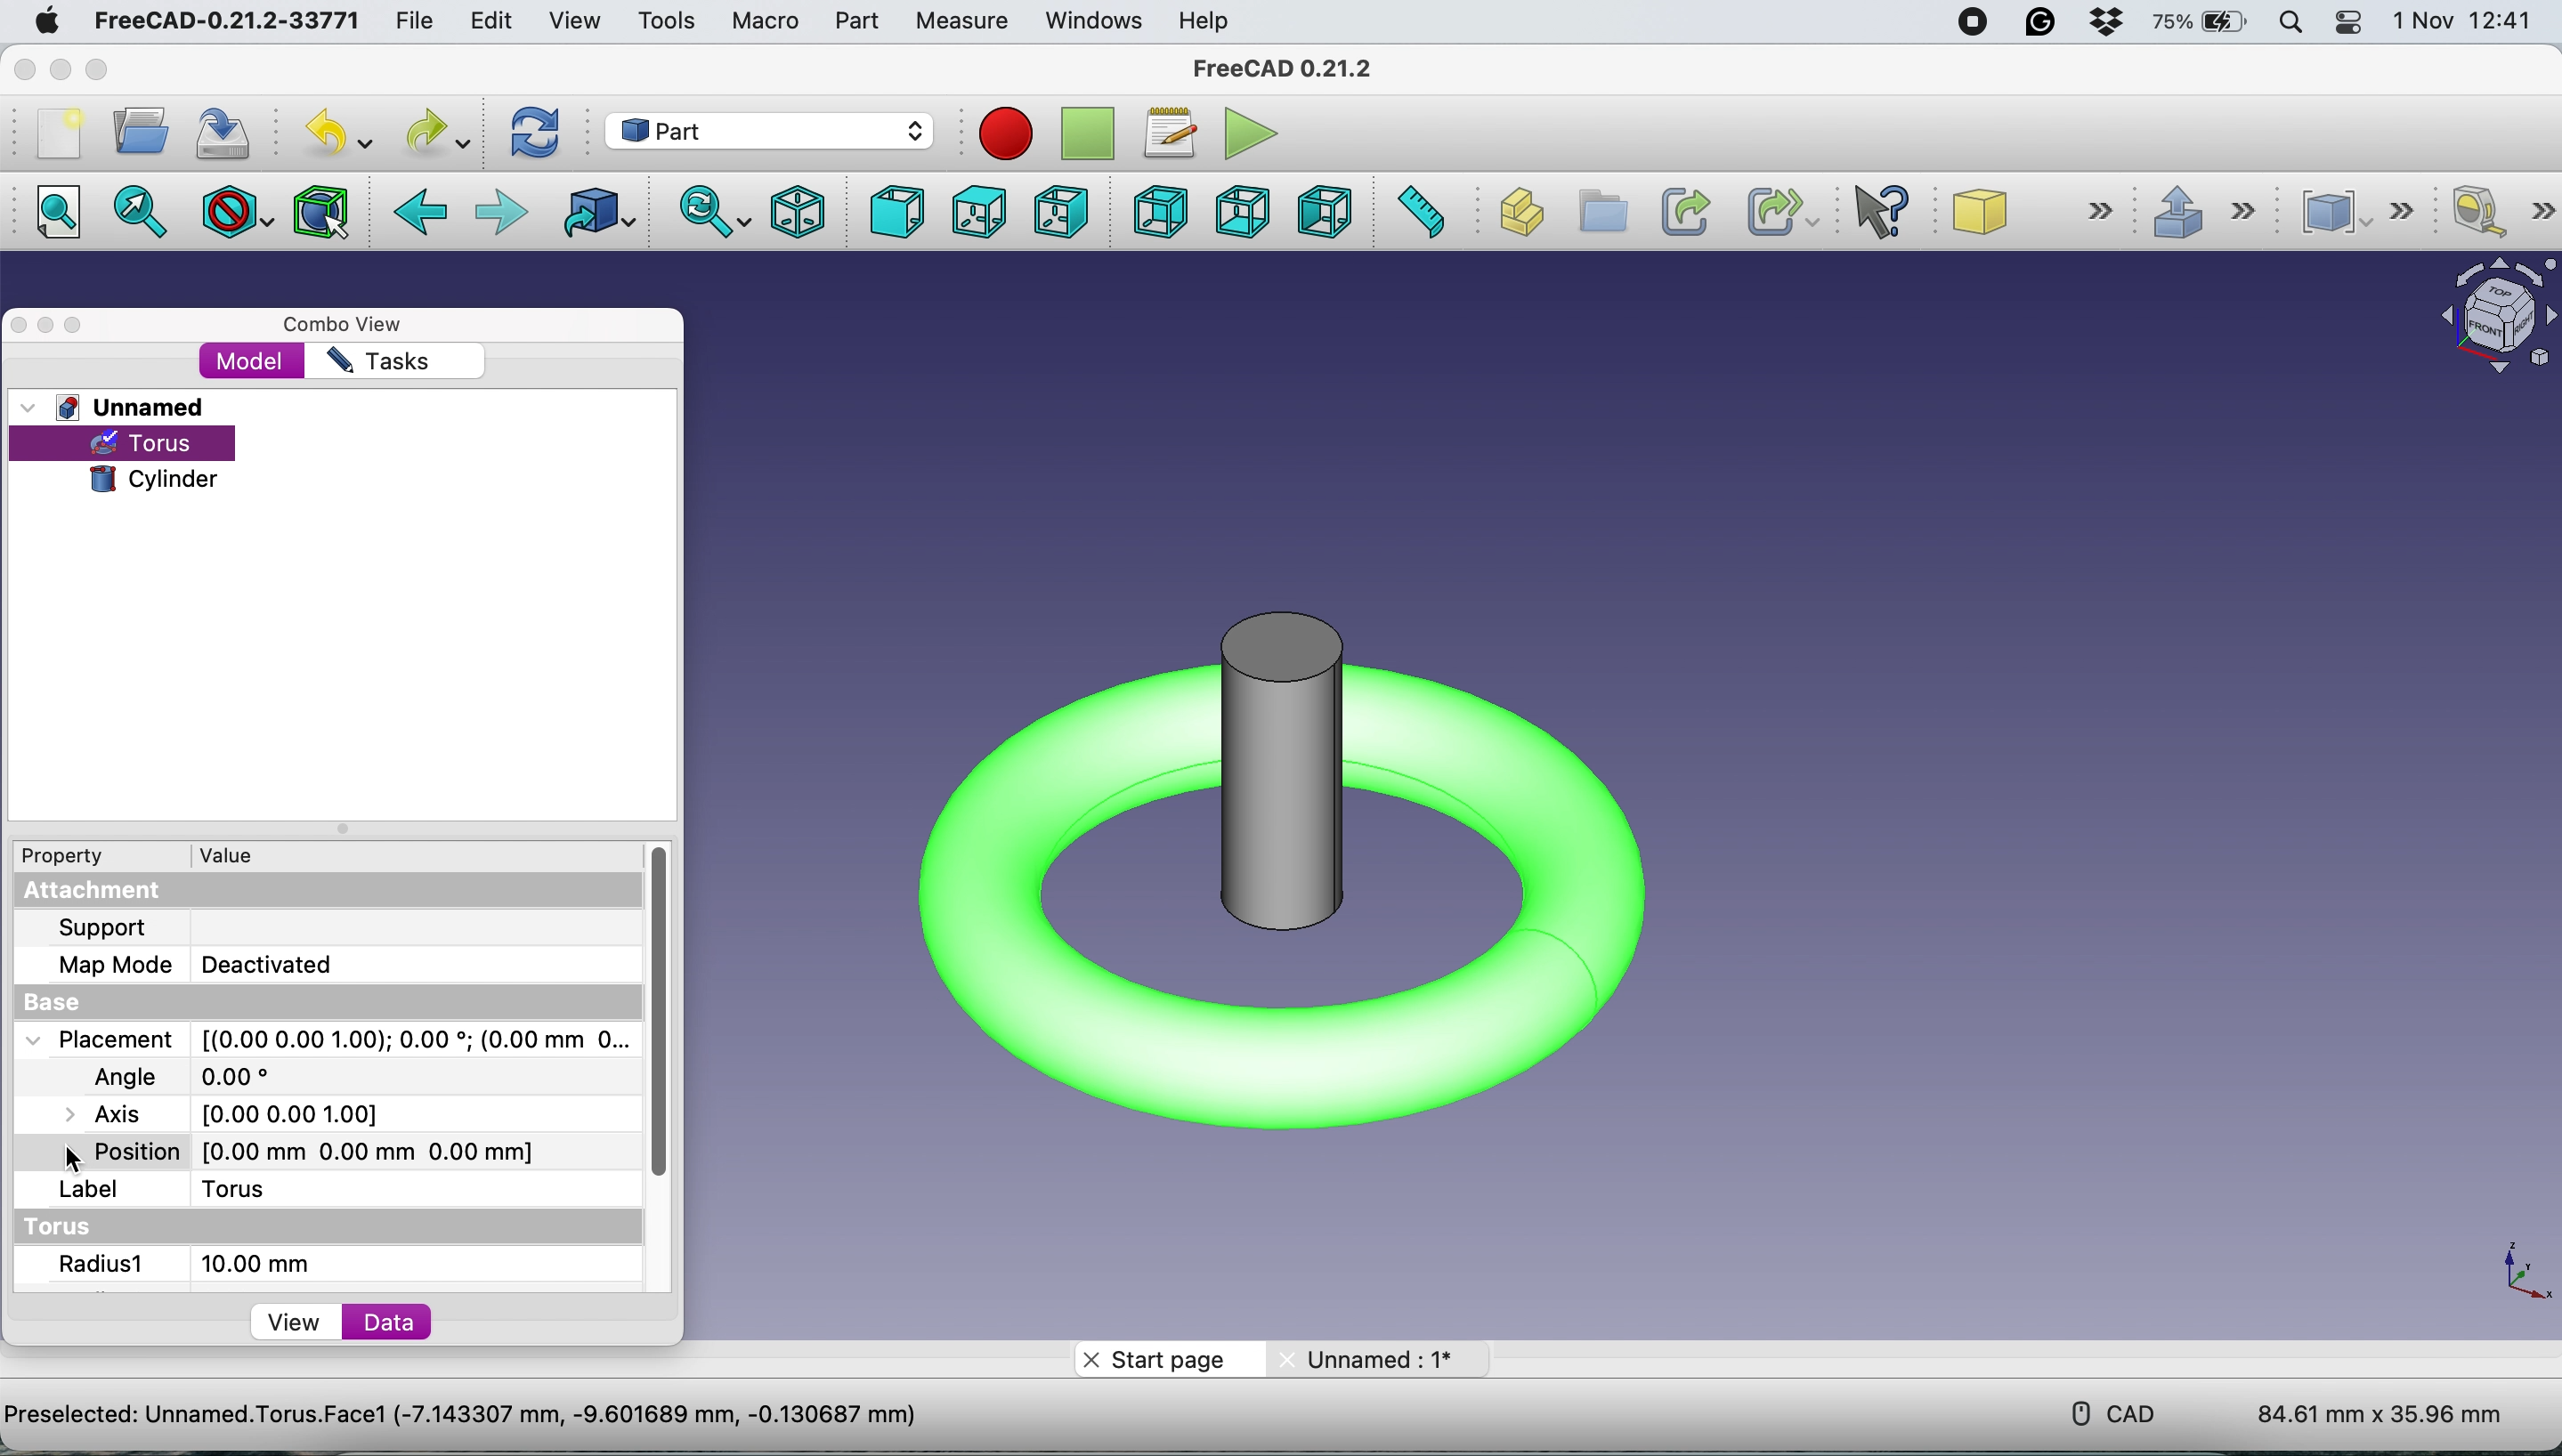 The image size is (2562, 1456). I want to click on project name with torus selected co ordinates, so click(512, 1409).